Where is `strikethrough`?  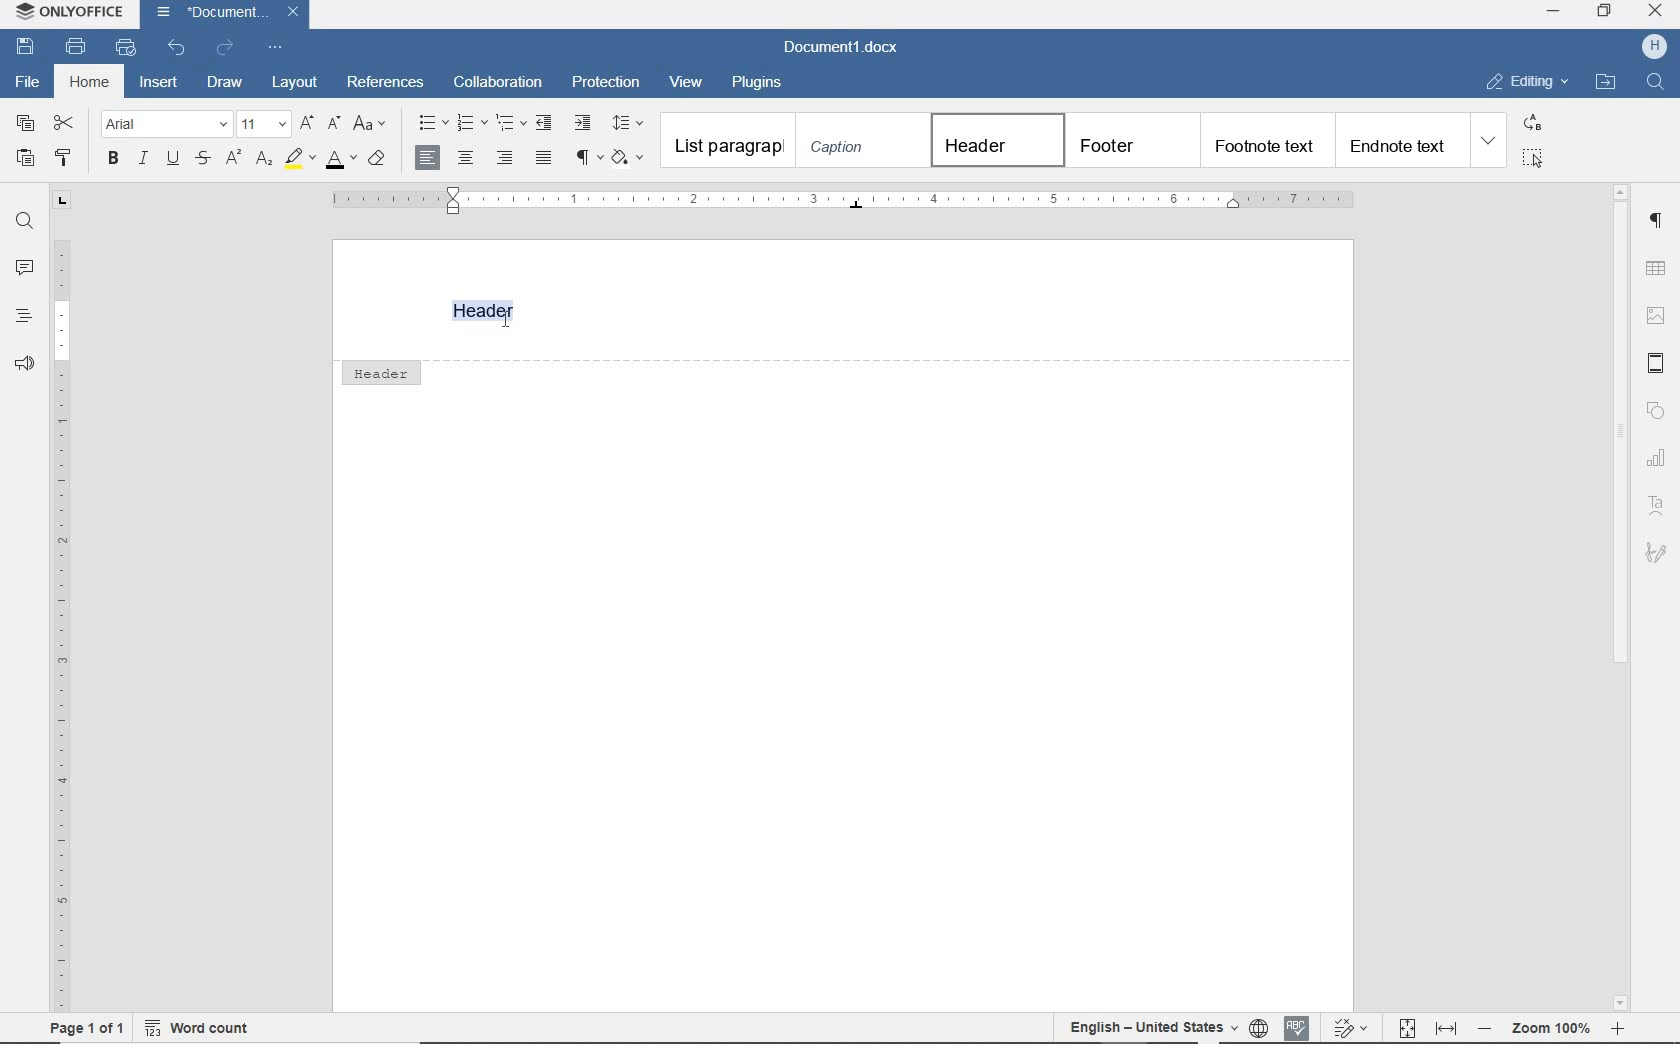 strikethrough is located at coordinates (204, 160).